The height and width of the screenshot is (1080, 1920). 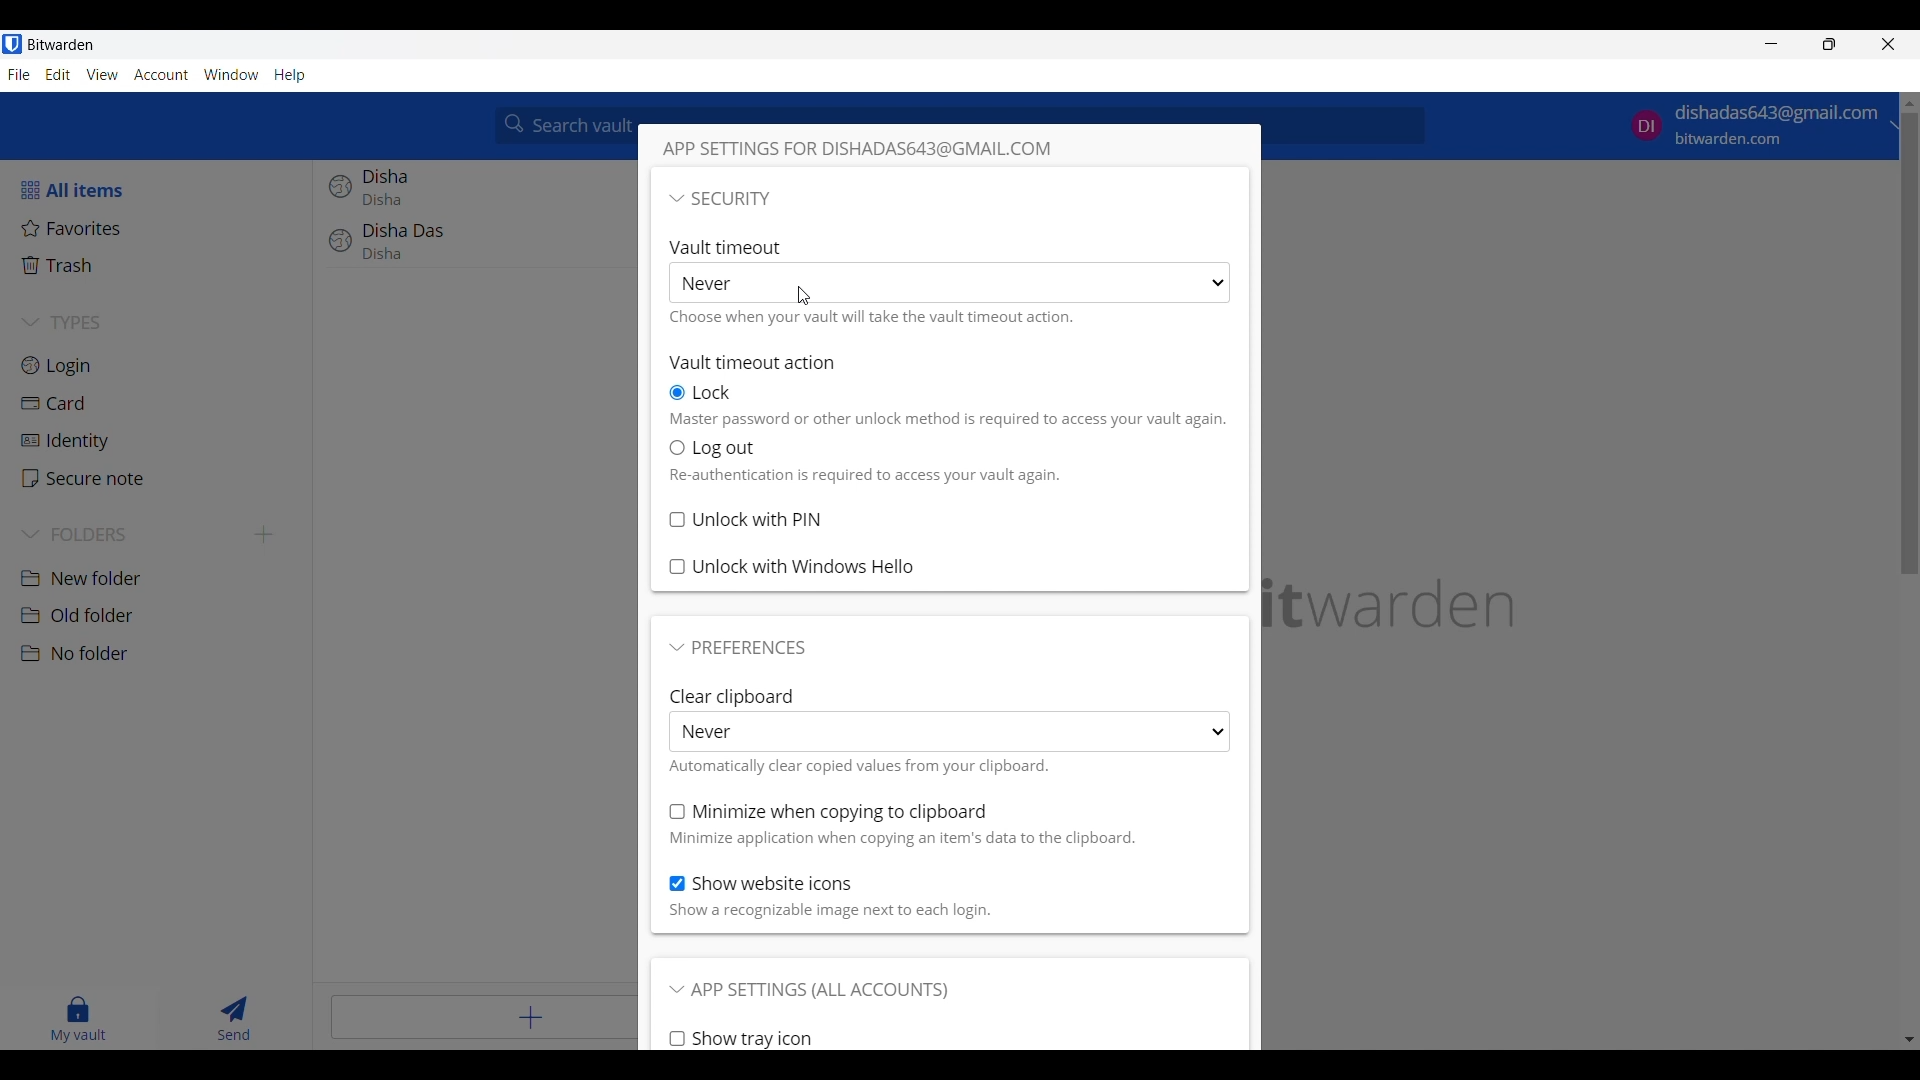 I want to click on Vault timeout action, so click(x=715, y=448).